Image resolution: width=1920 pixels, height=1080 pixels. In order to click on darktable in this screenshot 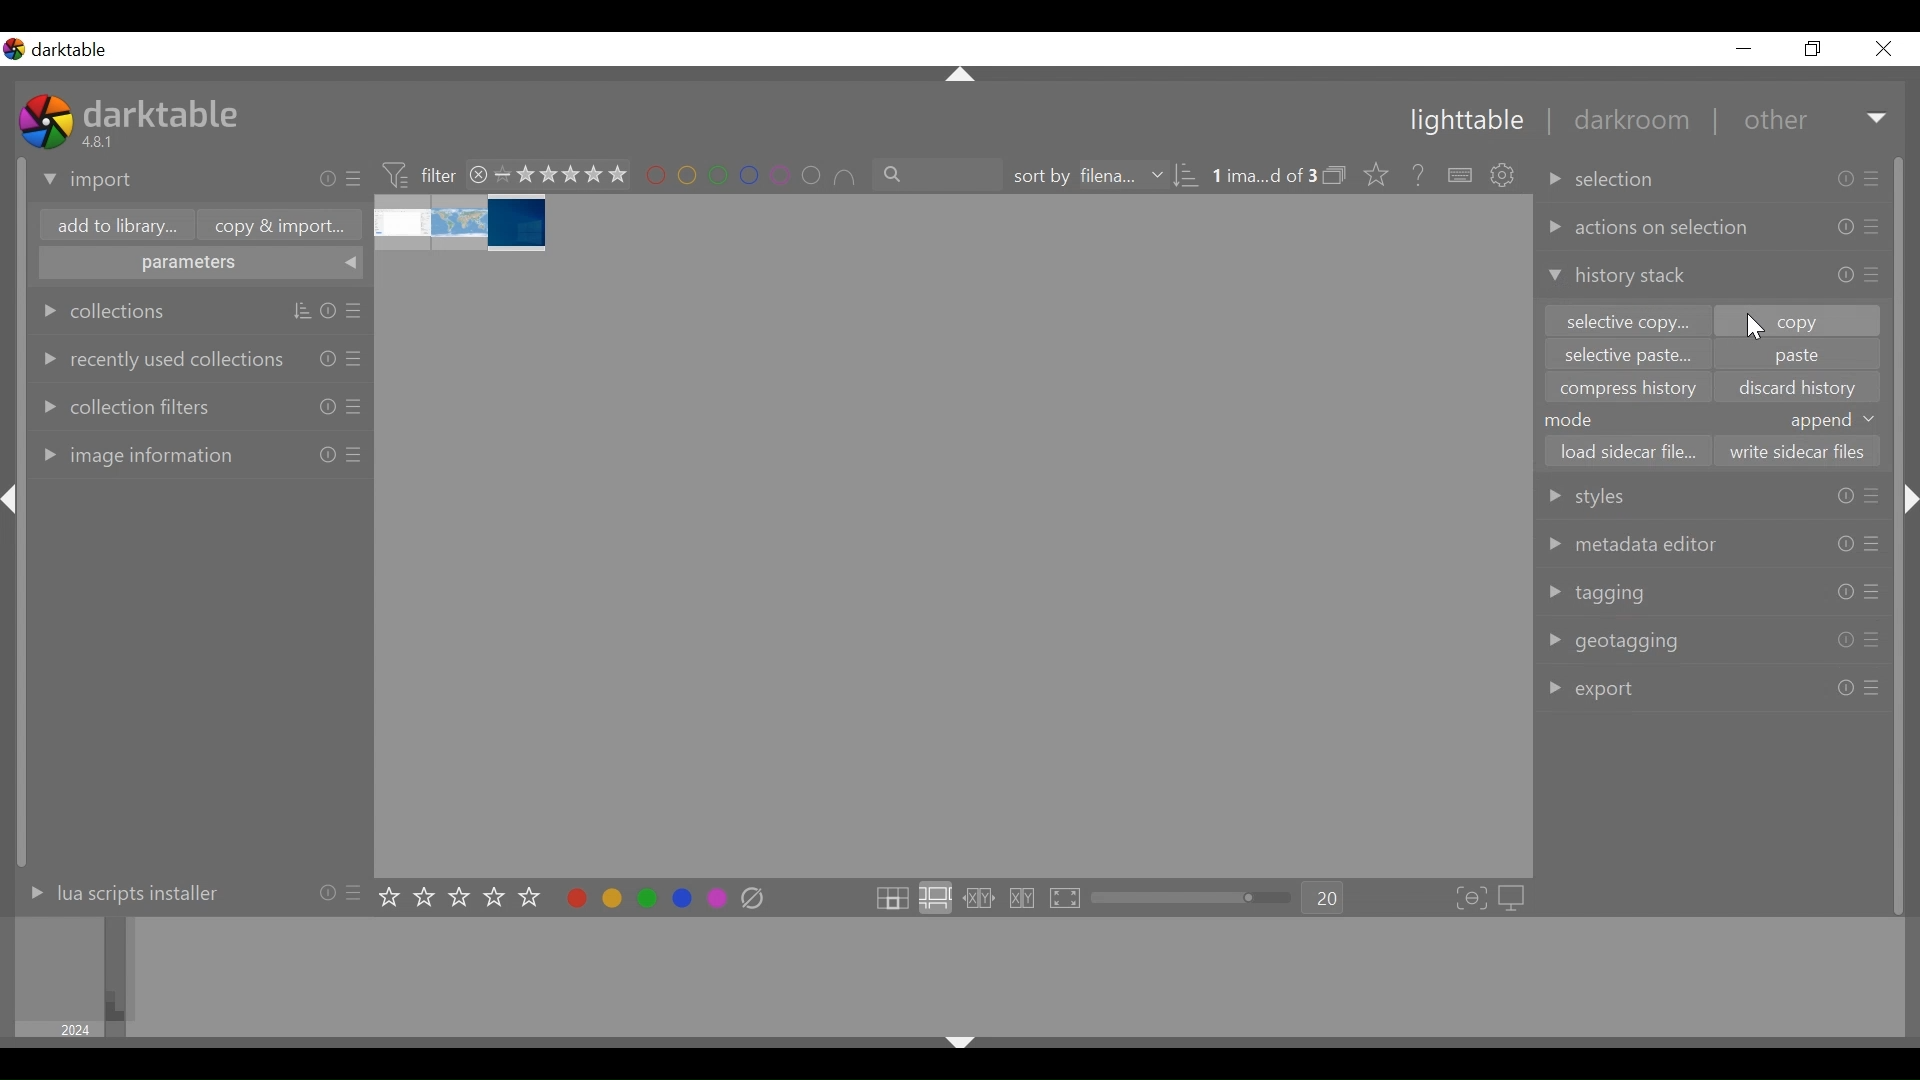, I will do `click(165, 112)`.